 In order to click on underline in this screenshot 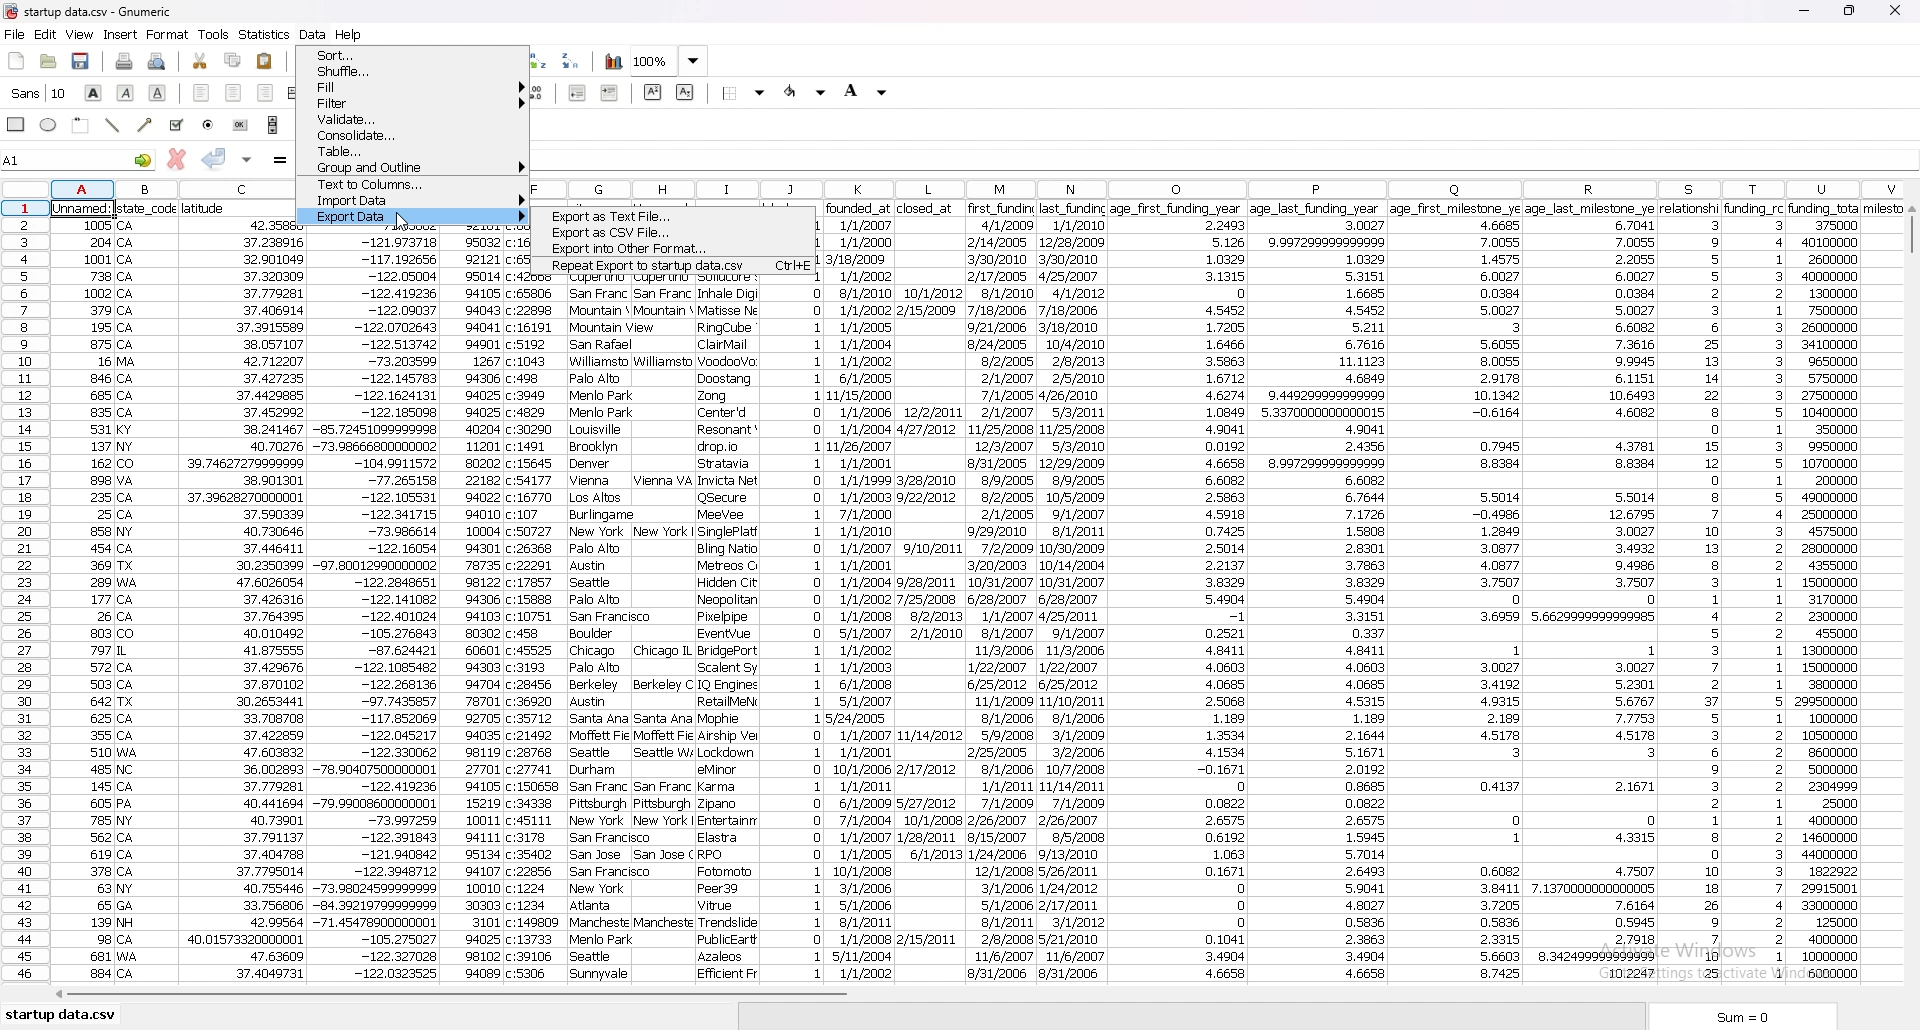, I will do `click(159, 93)`.